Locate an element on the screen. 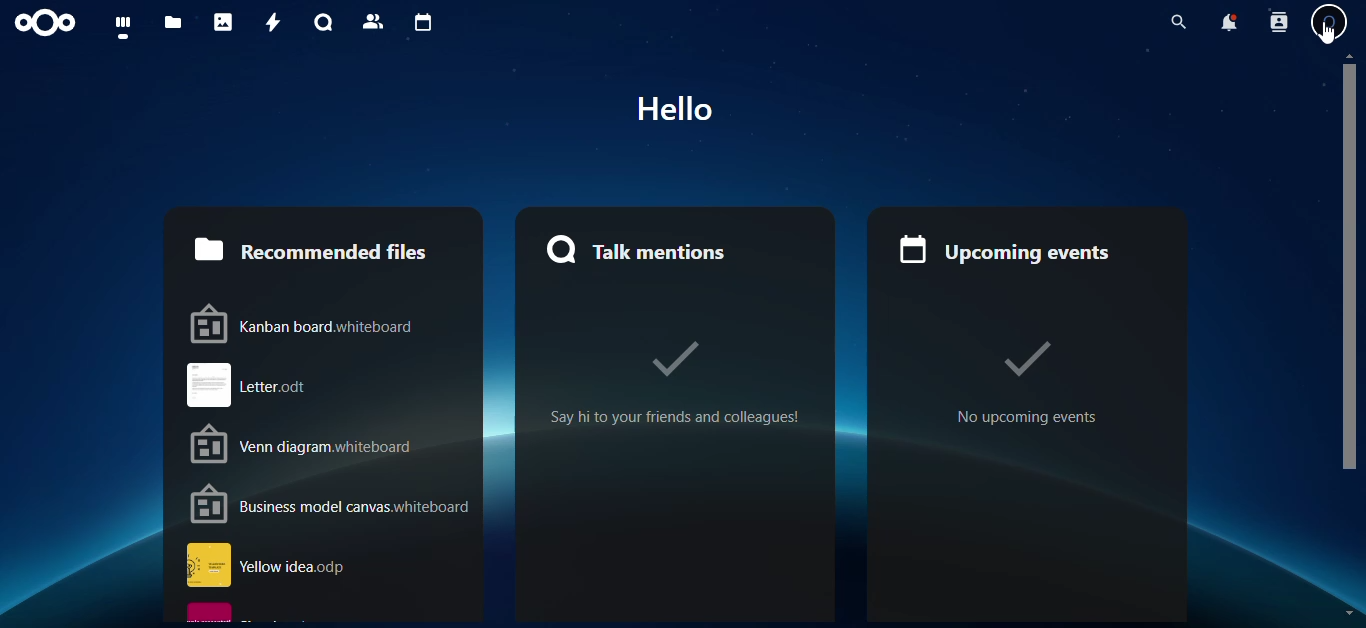  contact is located at coordinates (1278, 22).